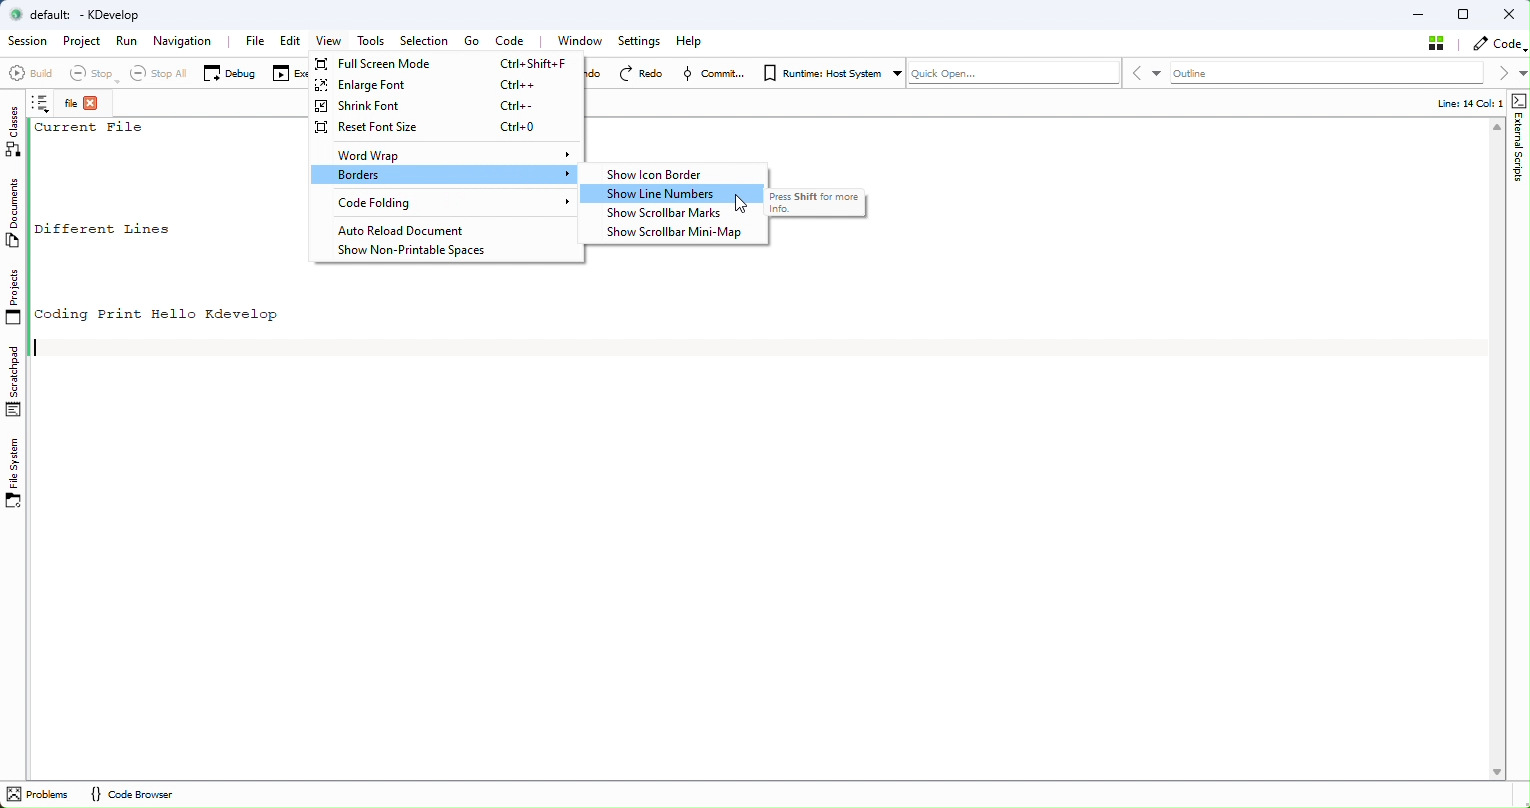 Image resolution: width=1530 pixels, height=808 pixels. Describe the element at coordinates (1466, 14) in the screenshot. I see `Box` at that location.